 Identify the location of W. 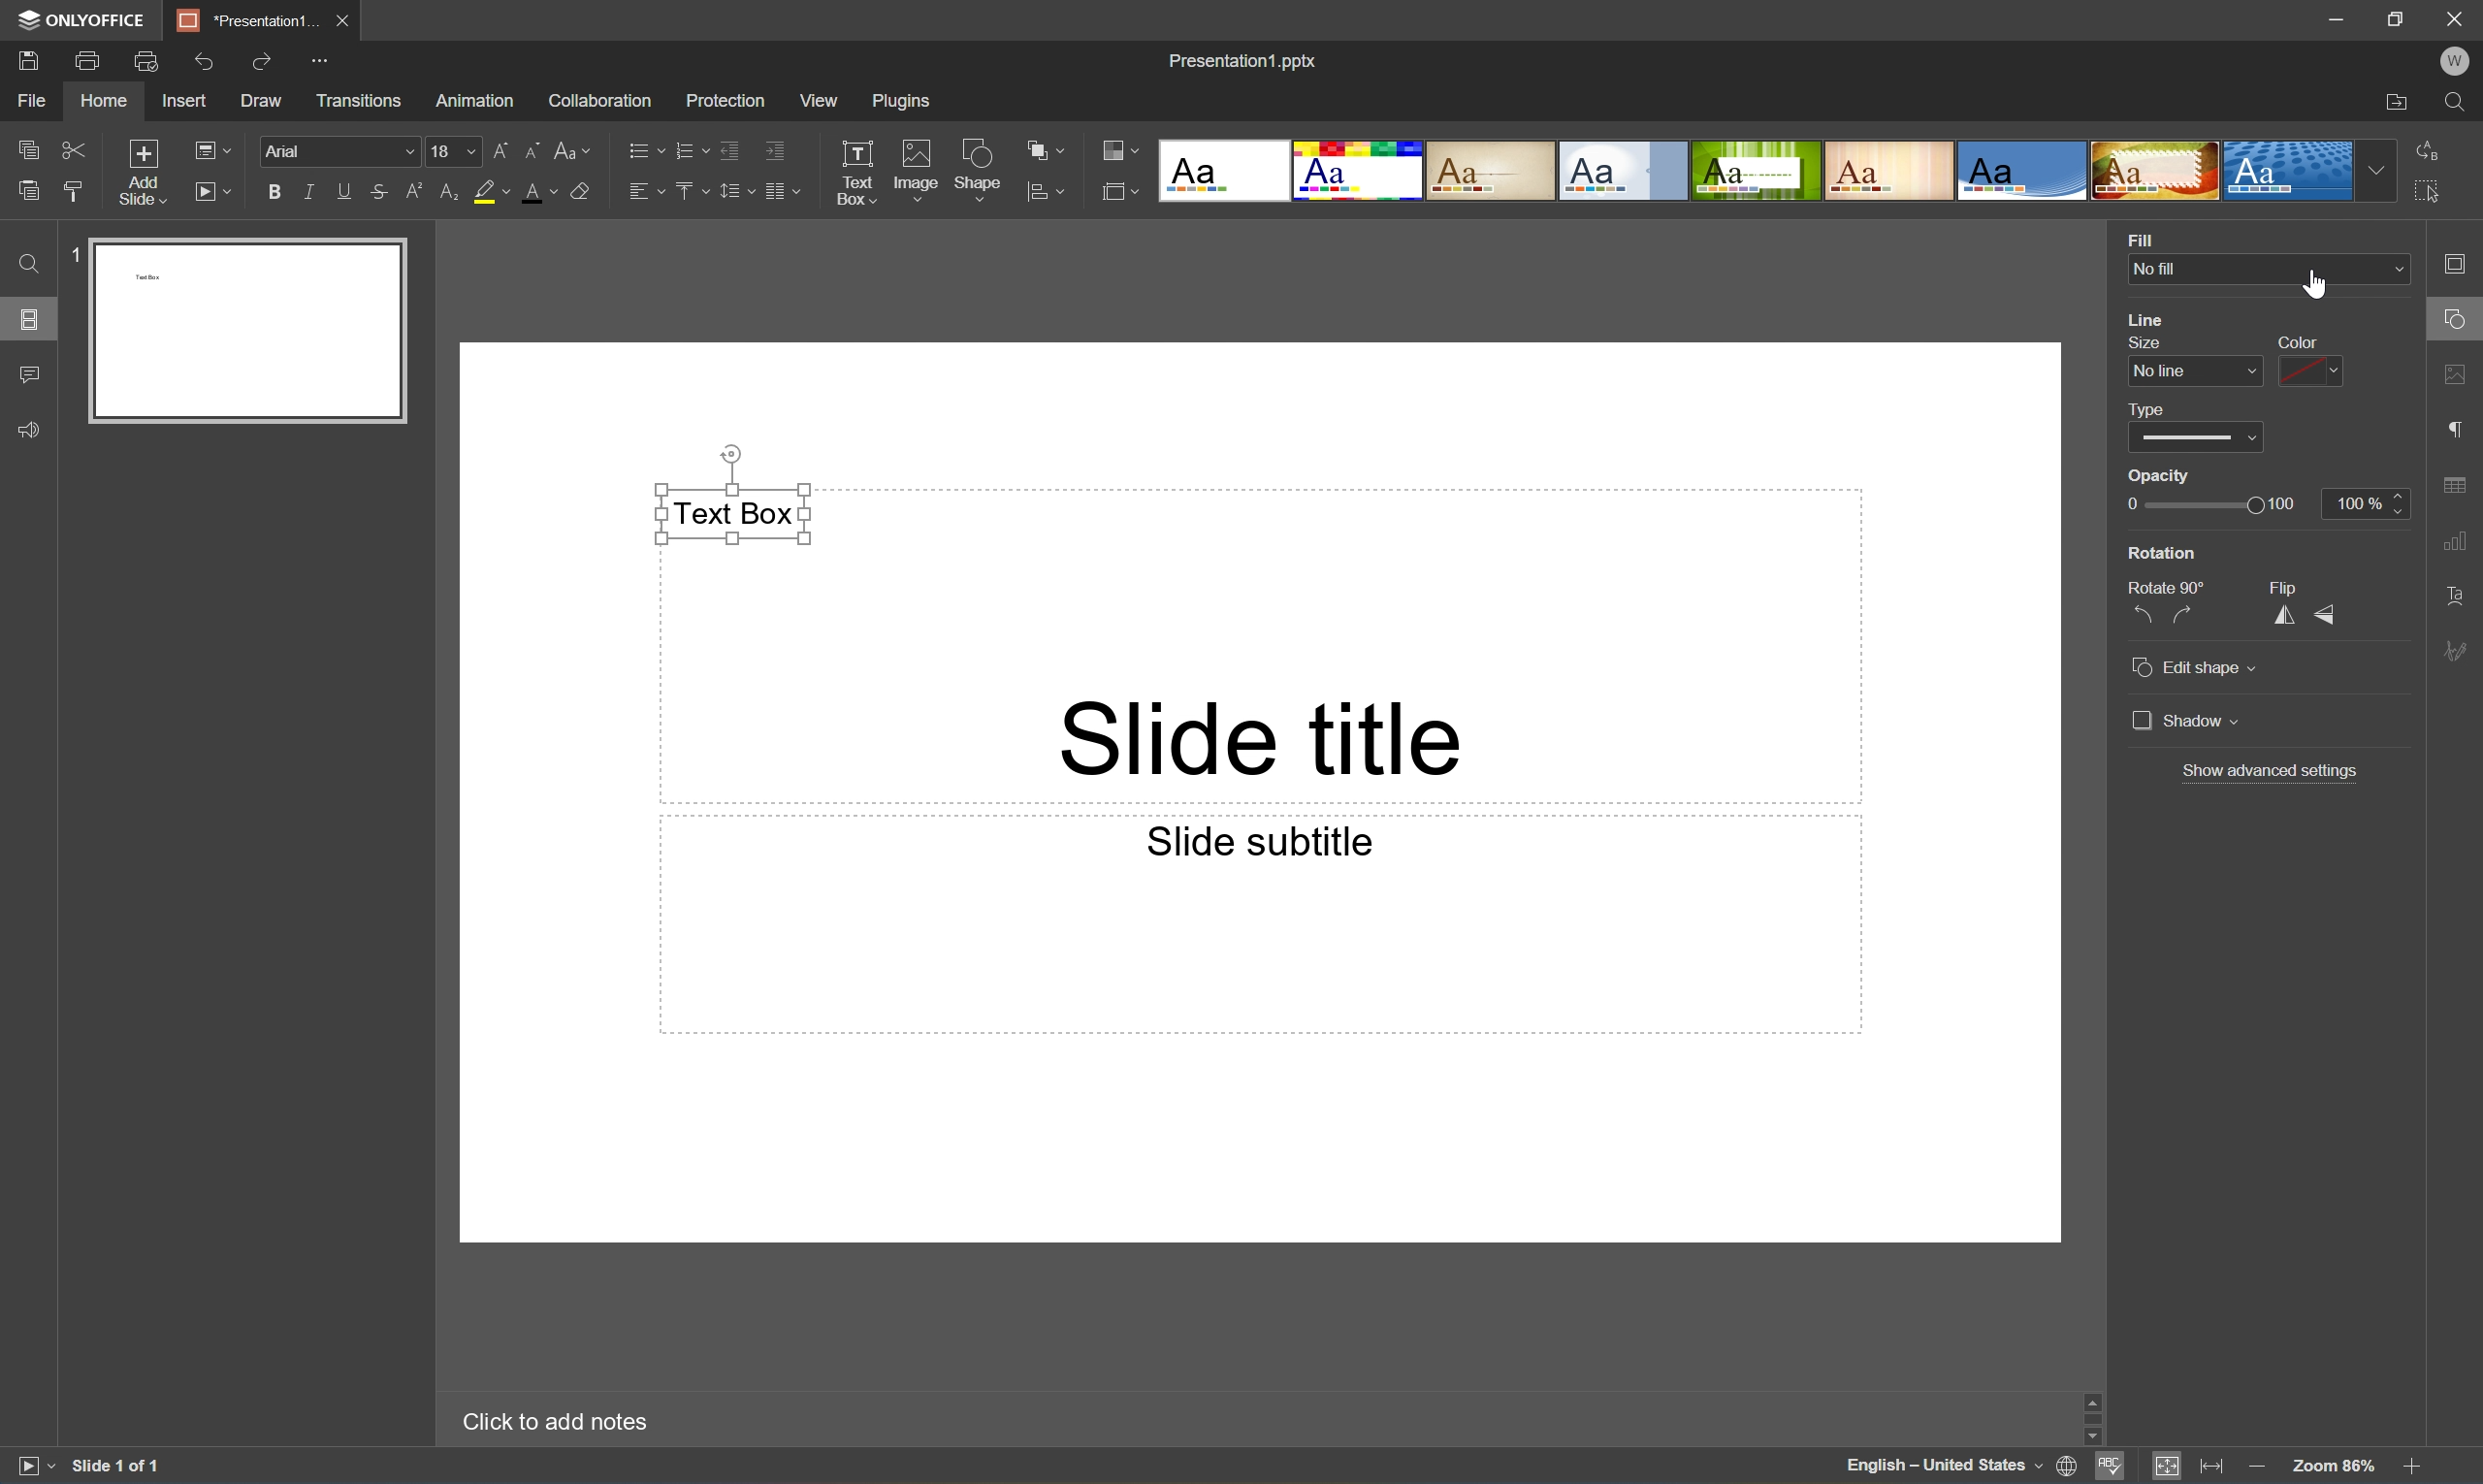
(2460, 63).